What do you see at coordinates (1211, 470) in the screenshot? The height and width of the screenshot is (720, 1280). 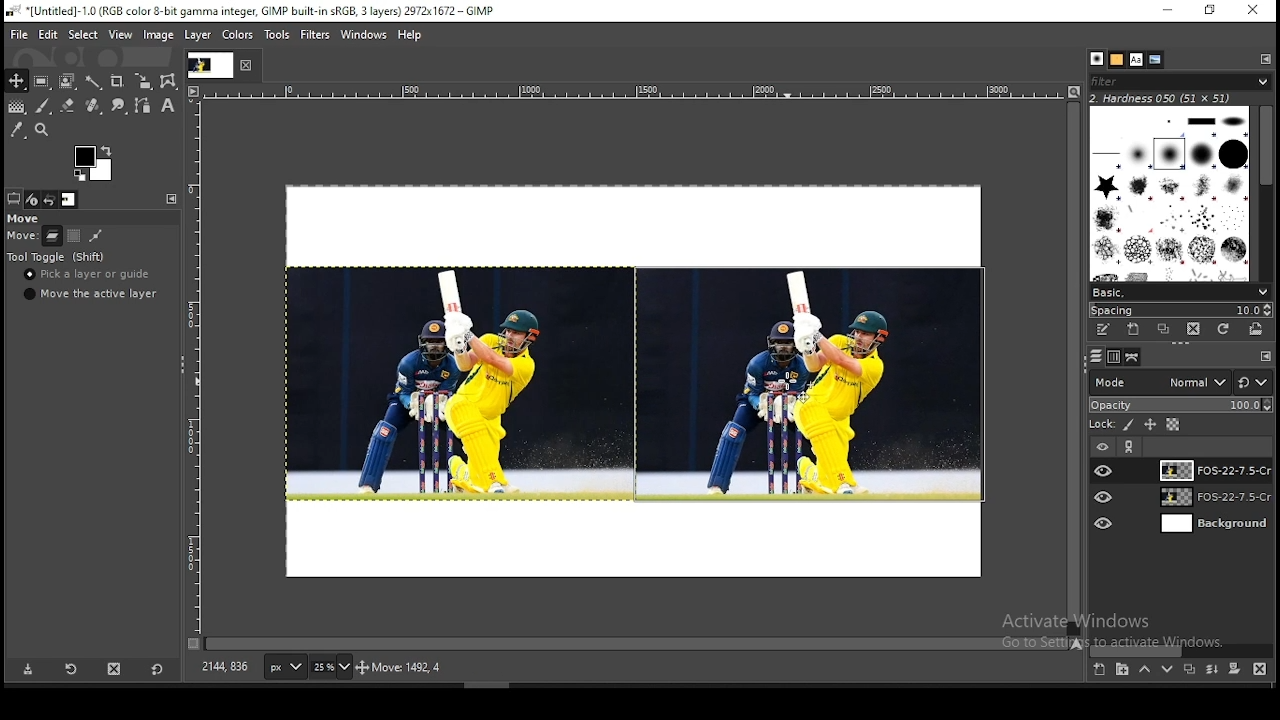 I see `layer ` at bounding box center [1211, 470].